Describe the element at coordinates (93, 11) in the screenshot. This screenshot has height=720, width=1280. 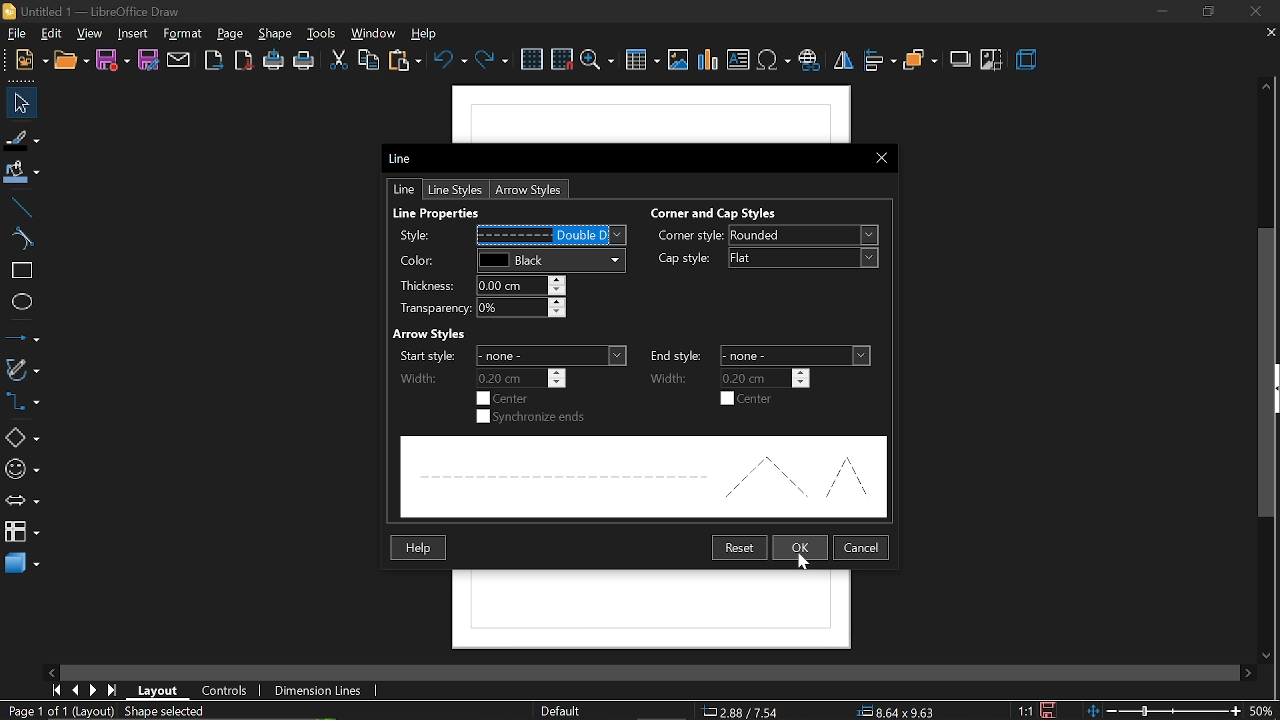
I see `Untitled 1 - LibreOffice Draw` at that location.